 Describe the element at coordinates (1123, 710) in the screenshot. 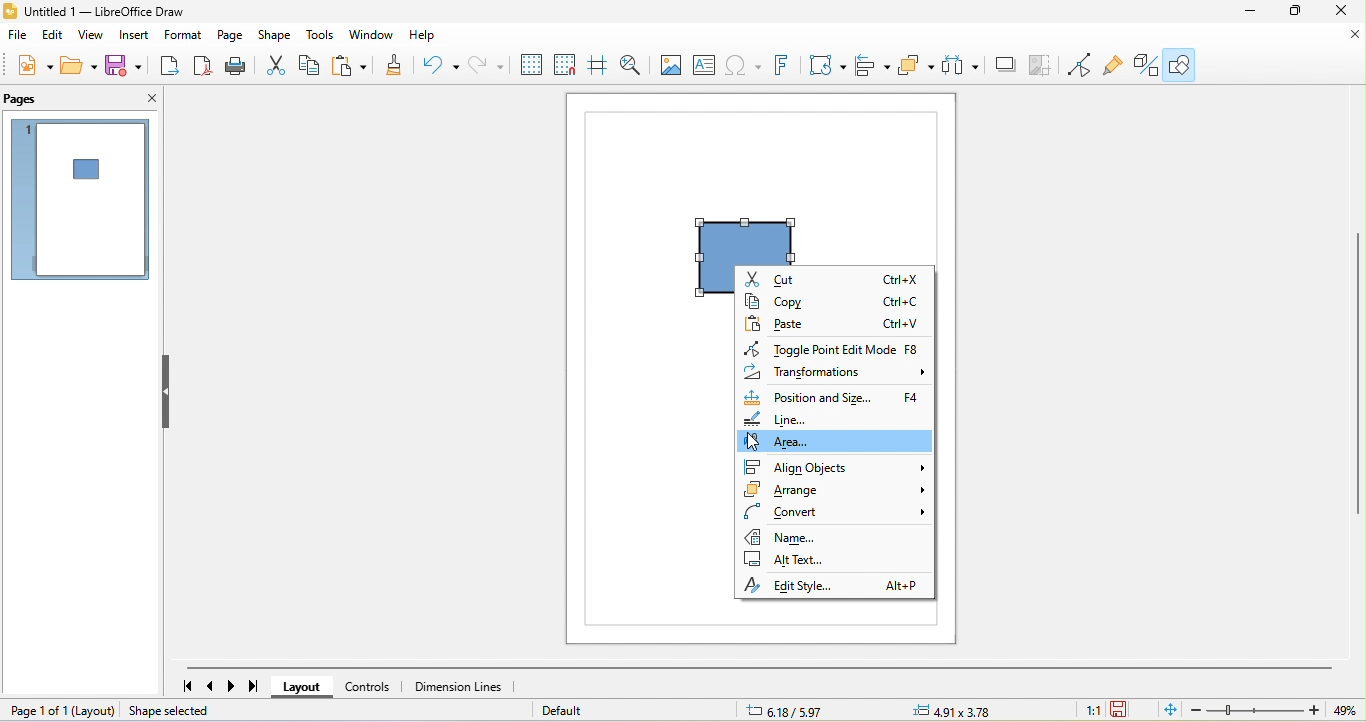

I see `the document has been modified click to save the document` at that location.